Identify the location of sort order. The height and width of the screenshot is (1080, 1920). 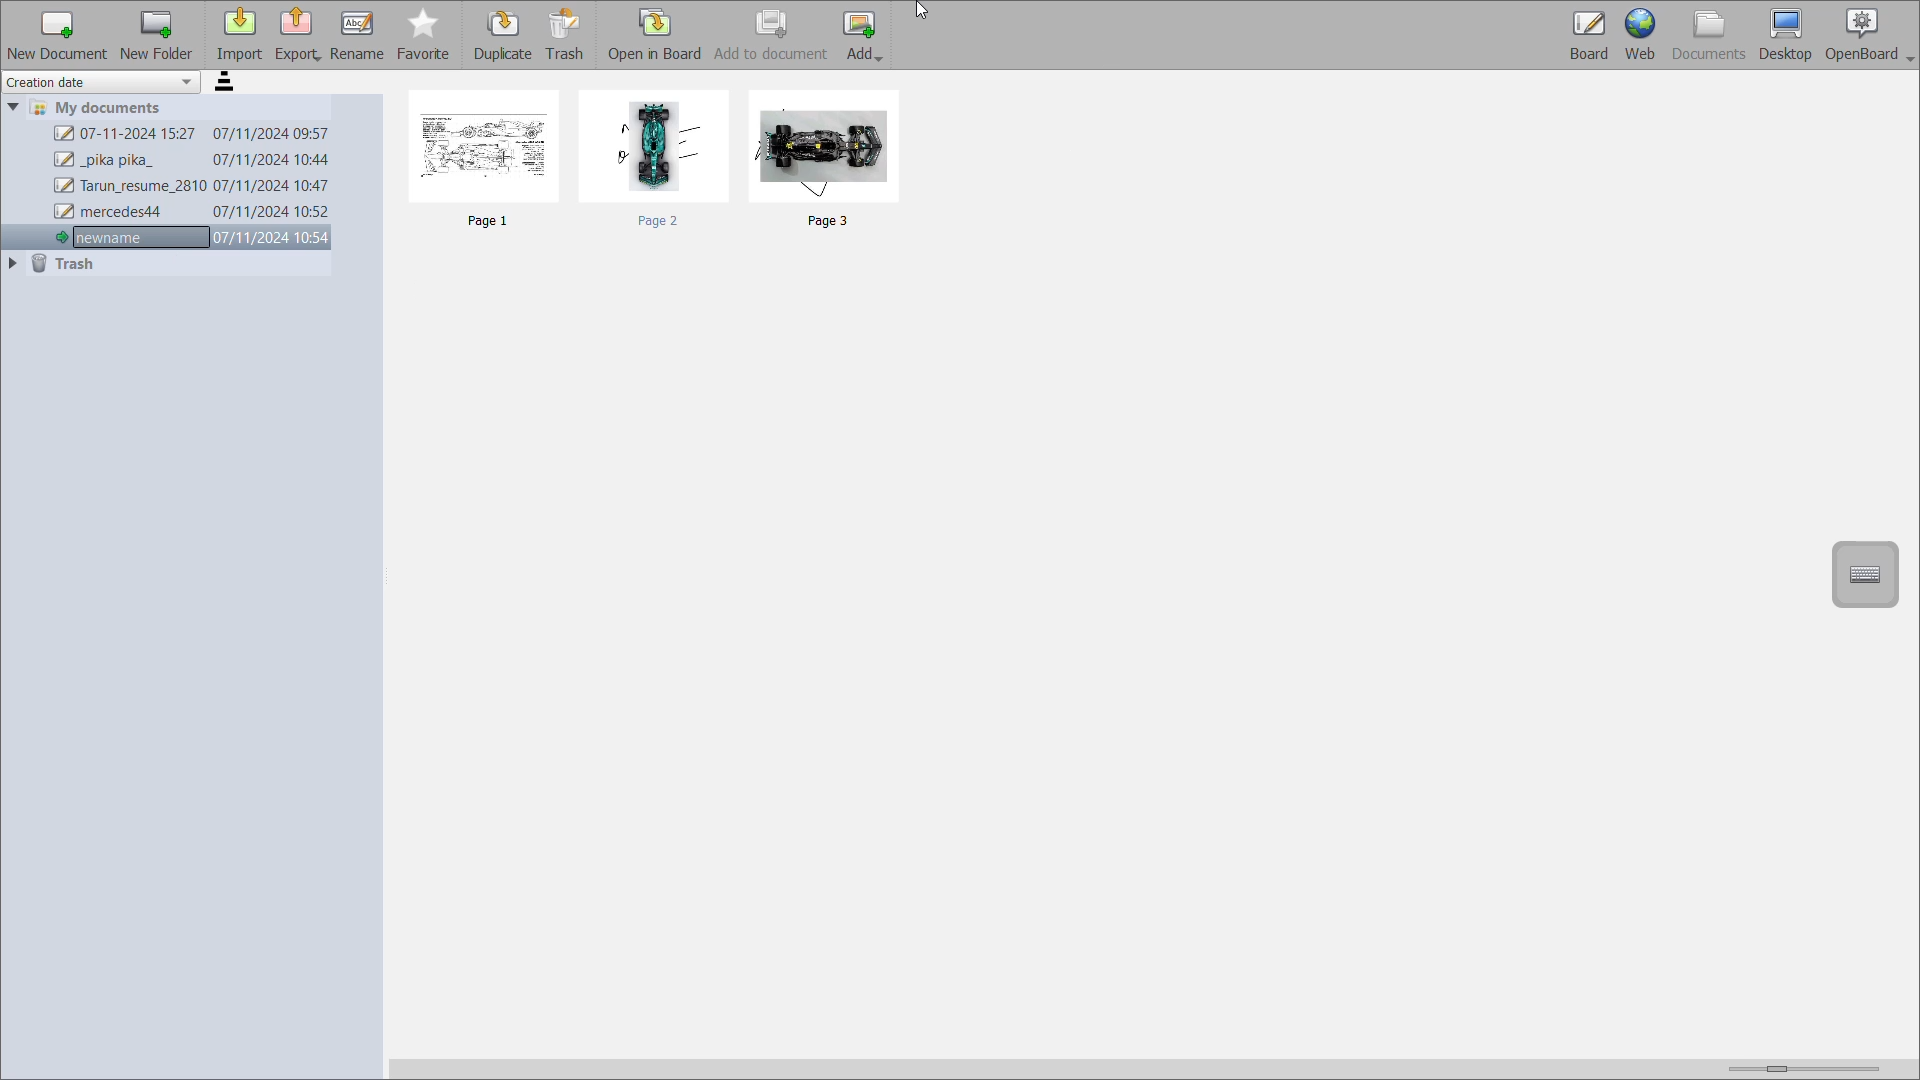
(229, 84).